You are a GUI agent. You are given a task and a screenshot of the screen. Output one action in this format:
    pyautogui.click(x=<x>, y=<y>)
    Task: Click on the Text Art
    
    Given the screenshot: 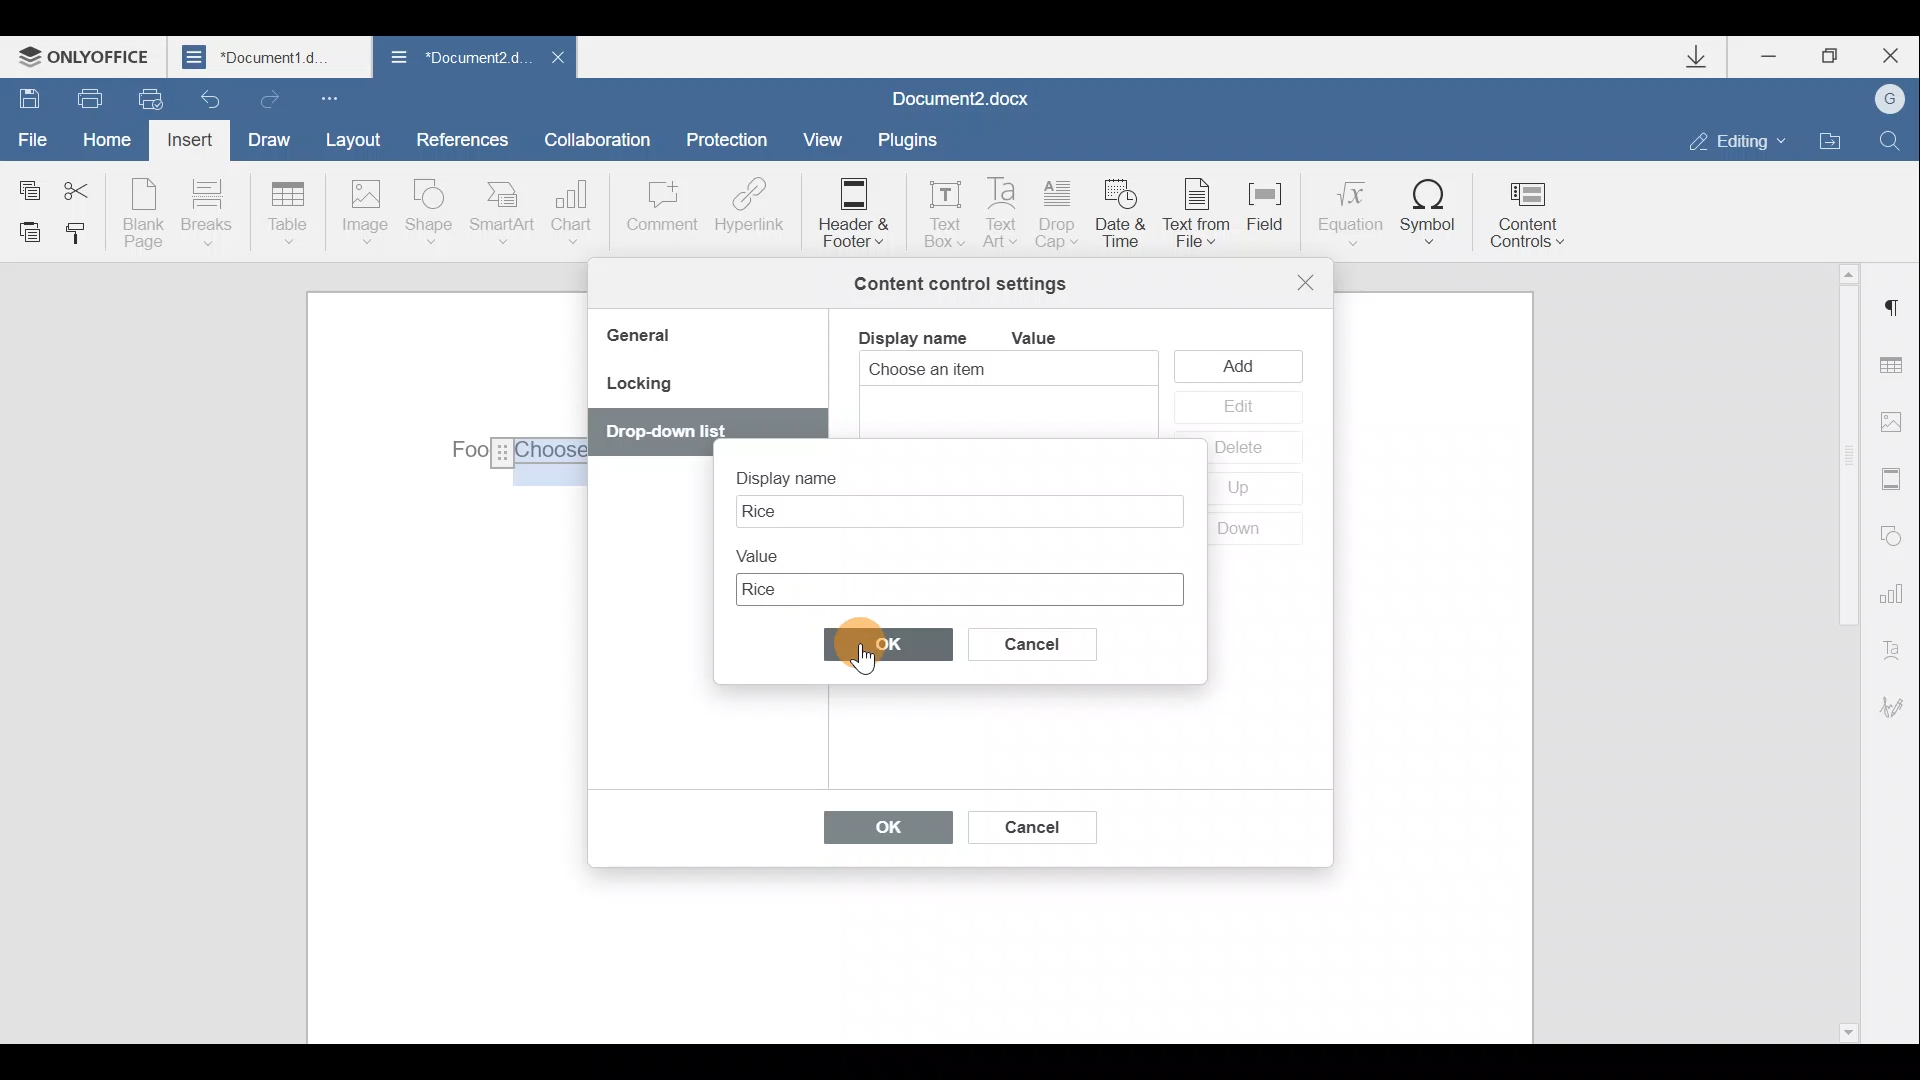 What is the action you would take?
    pyautogui.click(x=1003, y=214)
    